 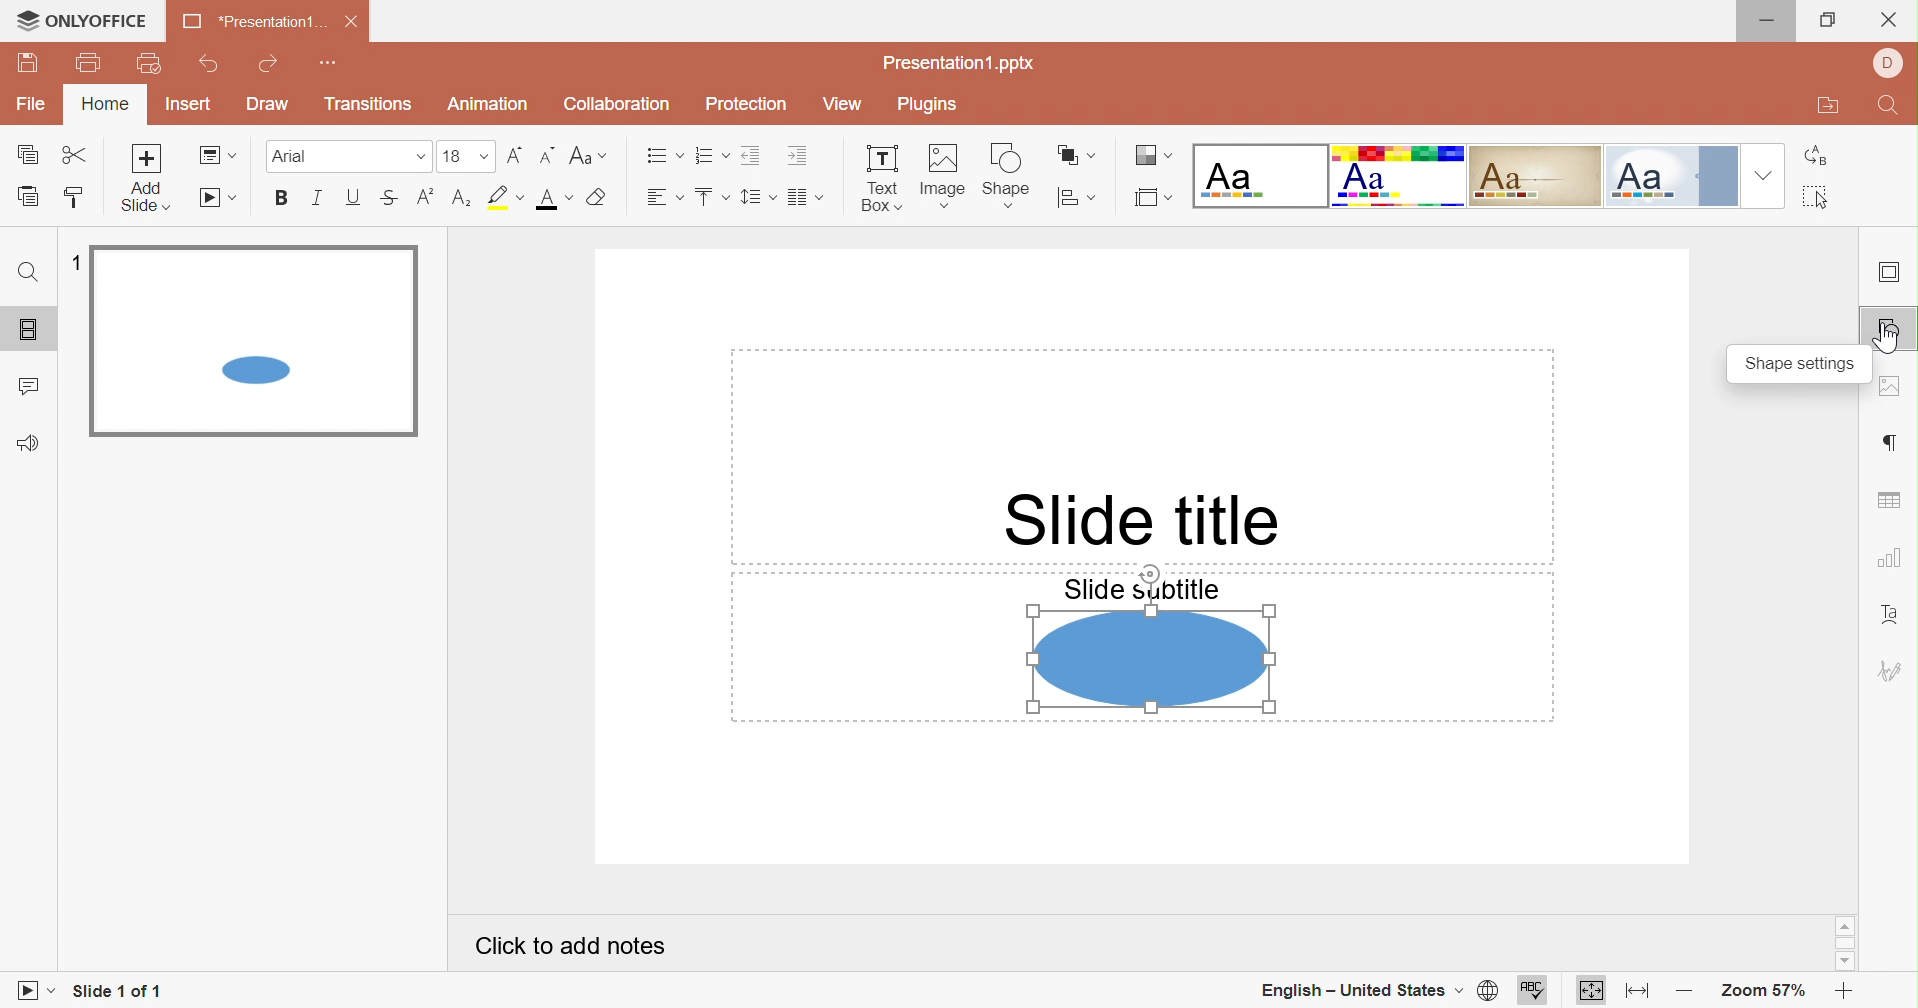 I want to click on Draw, so click(x=269, y=104).